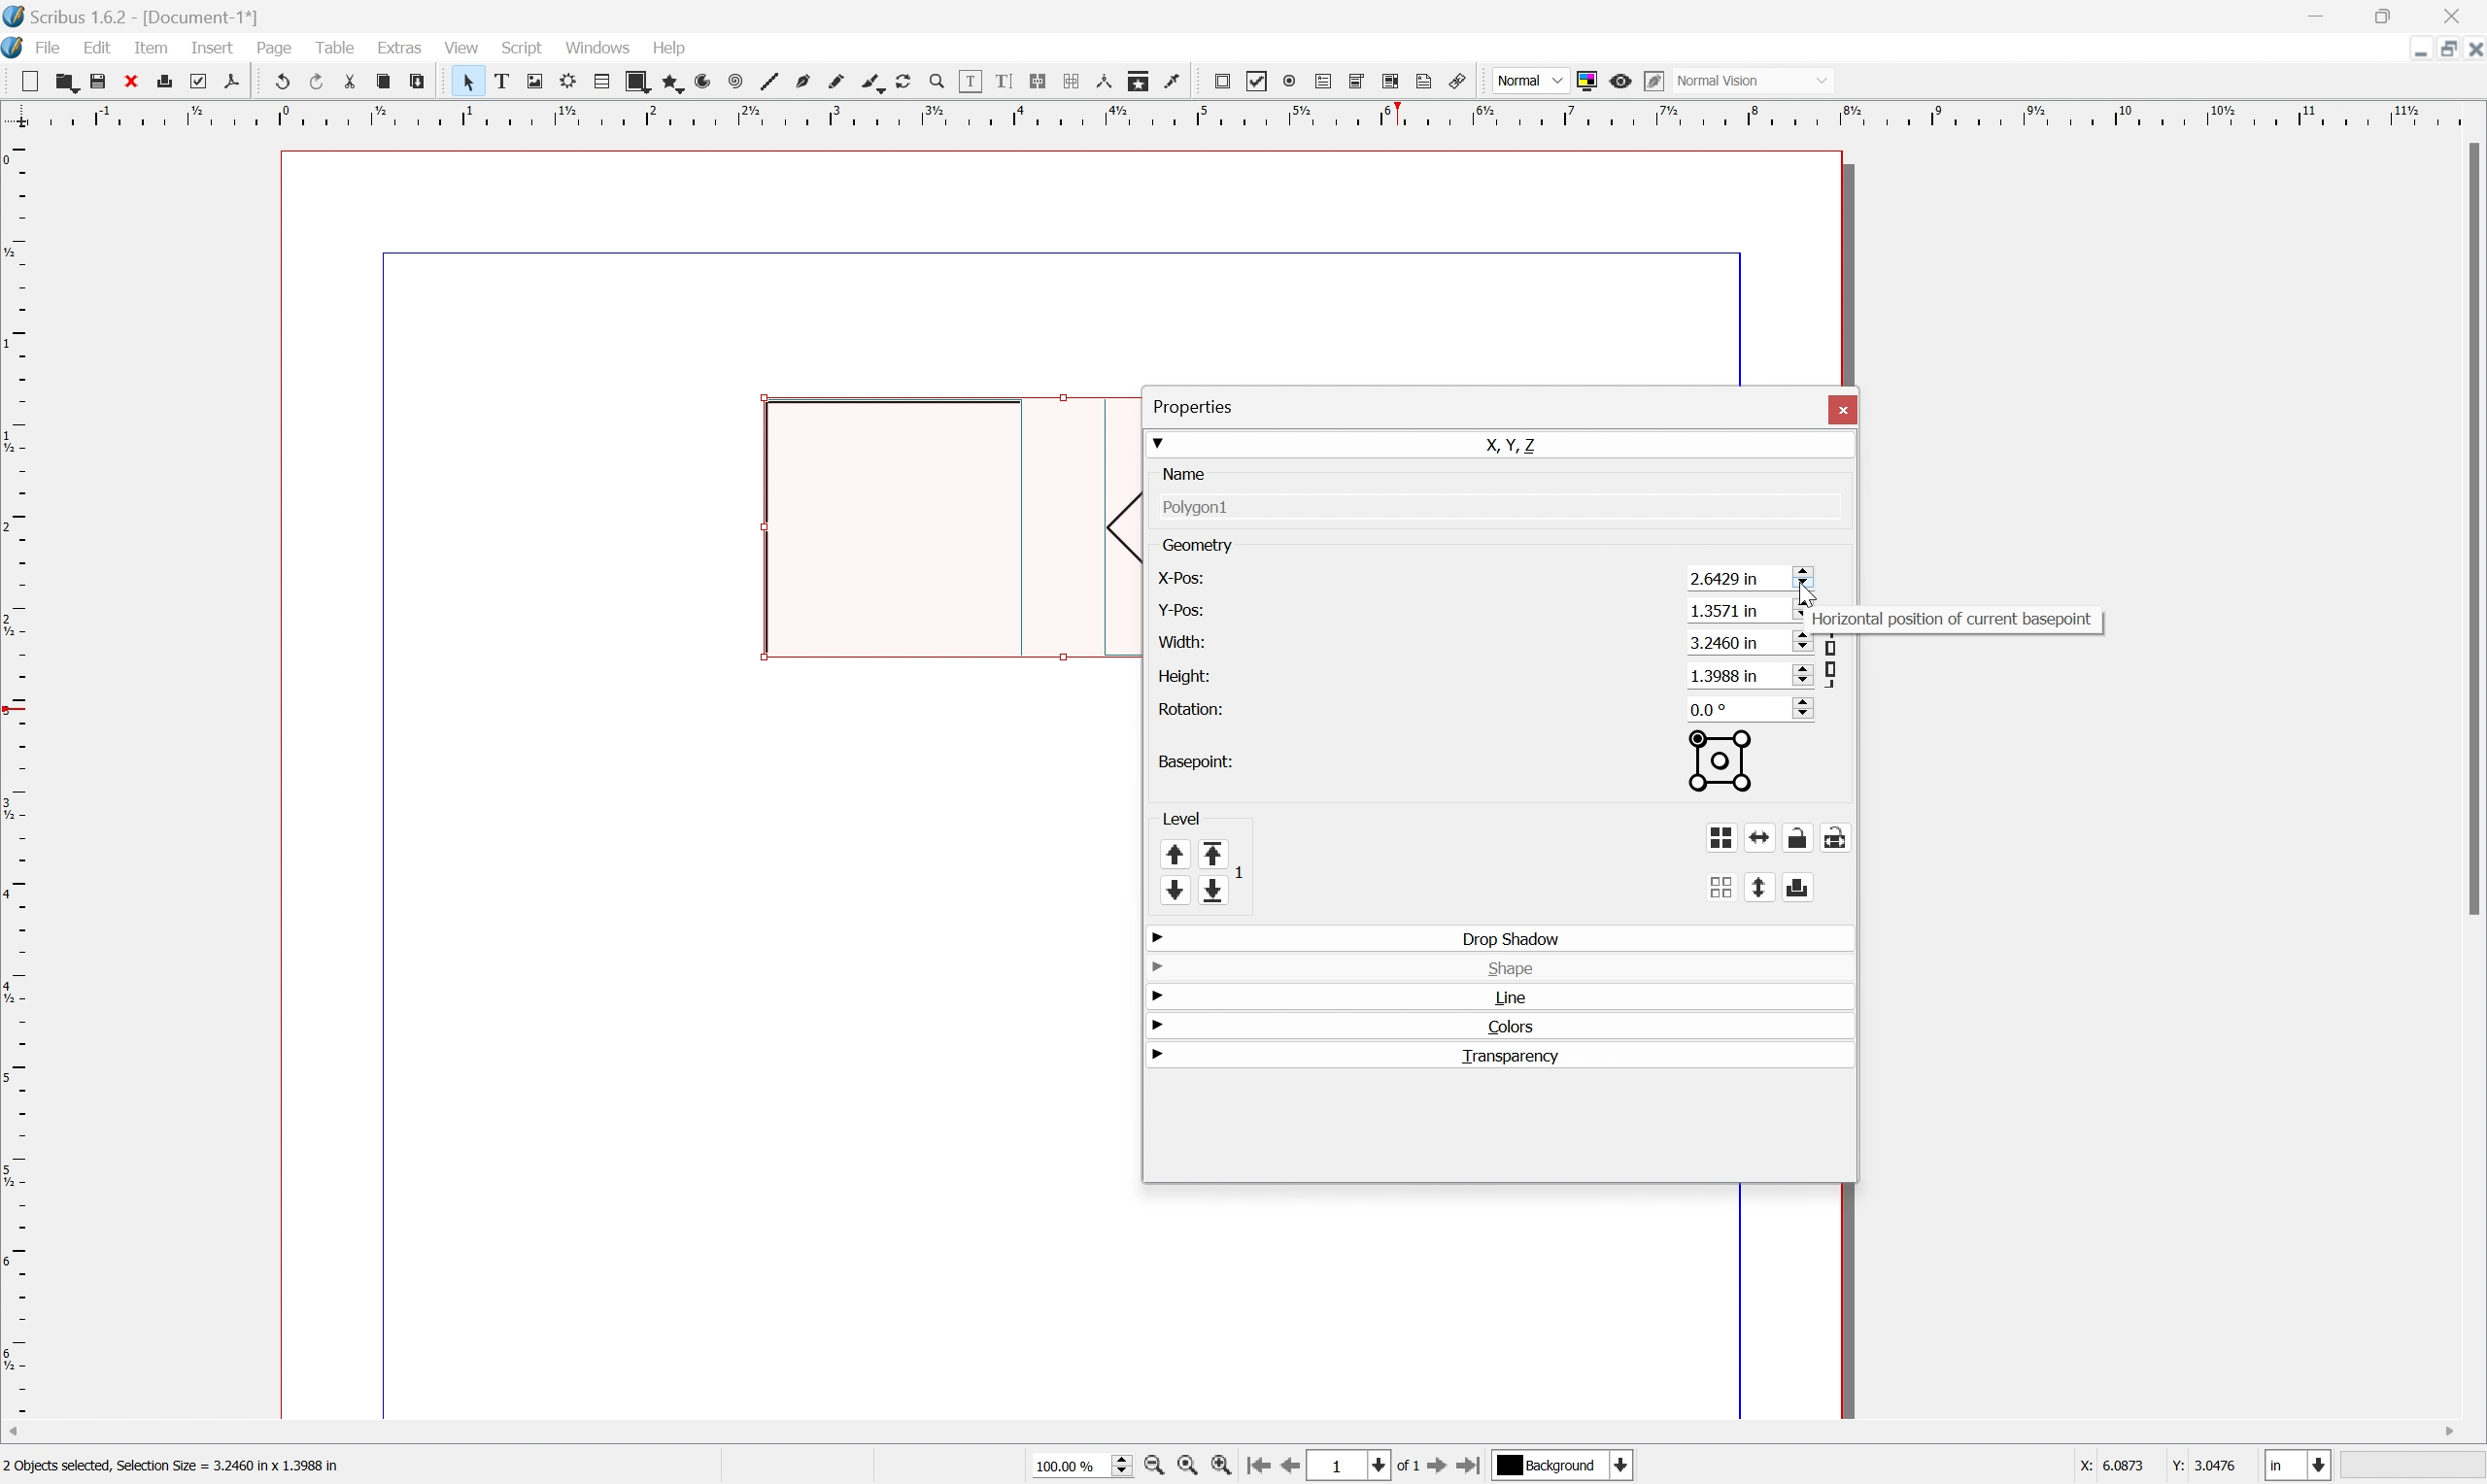 The height and width of the screenshot is (1484, 2487). What do you see at coordinates (1003, 83) in the screenshot?
I see `edit text with story editor` at bounding box center [1003, 83].